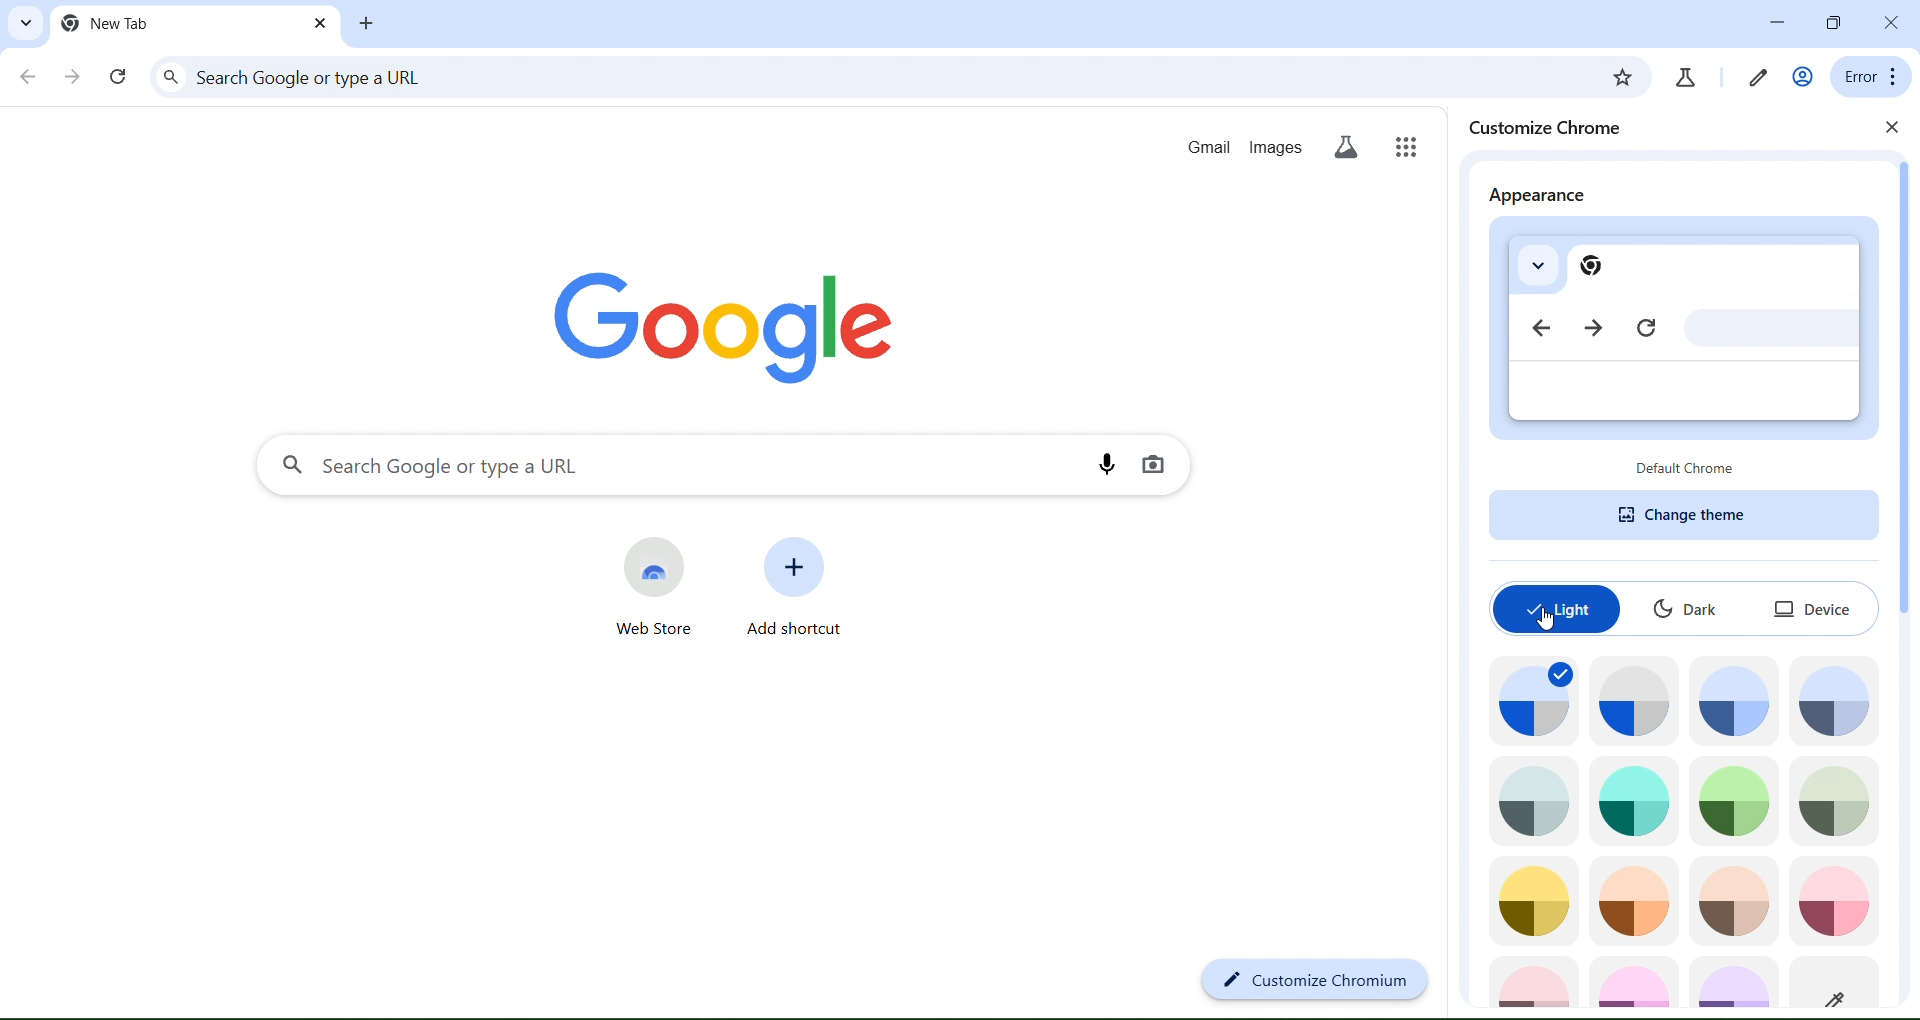 This screenshot has width=1920, height=1020. What do you see at coordinates (1682, 334) in the screenshot?
I see `appearance preview` at bounding box center [1682, 334].